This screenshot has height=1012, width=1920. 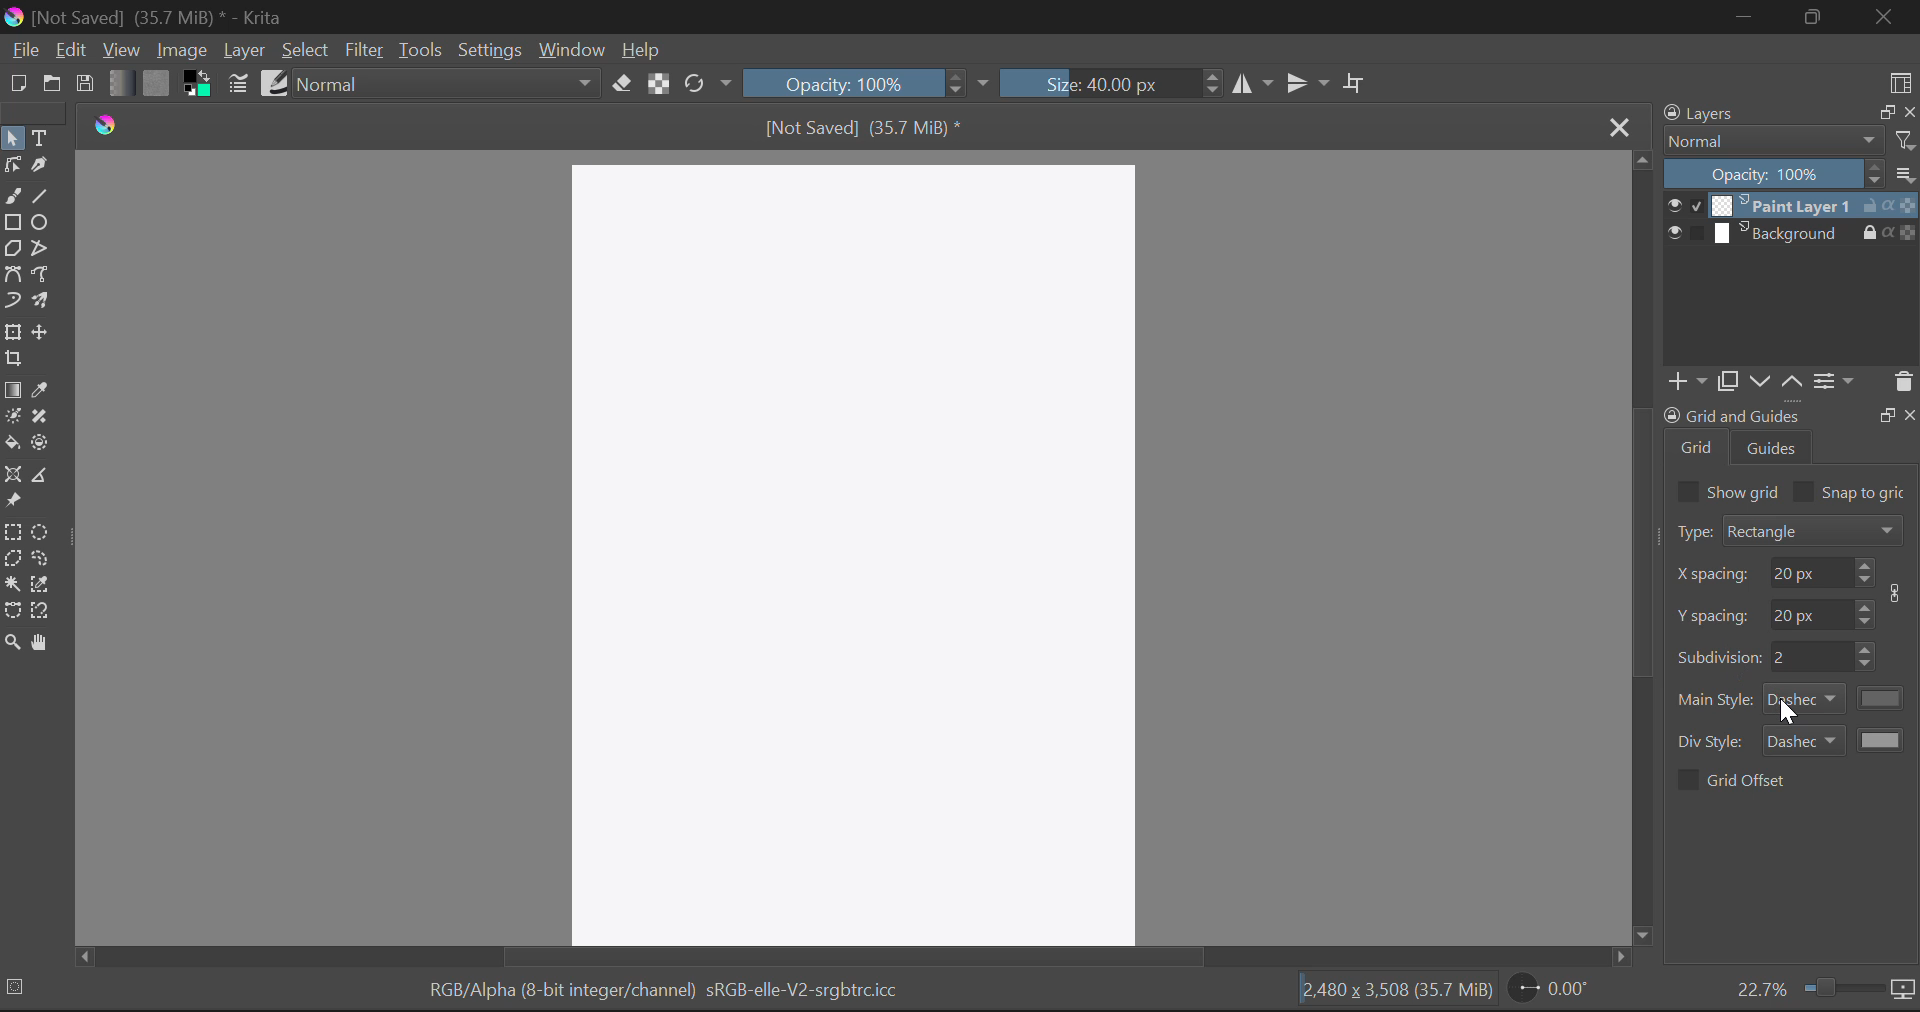 What do you see at coordinates (43, 560) in the screenshot?
I see `Freehand Selection` at bounding box center [43, 560].